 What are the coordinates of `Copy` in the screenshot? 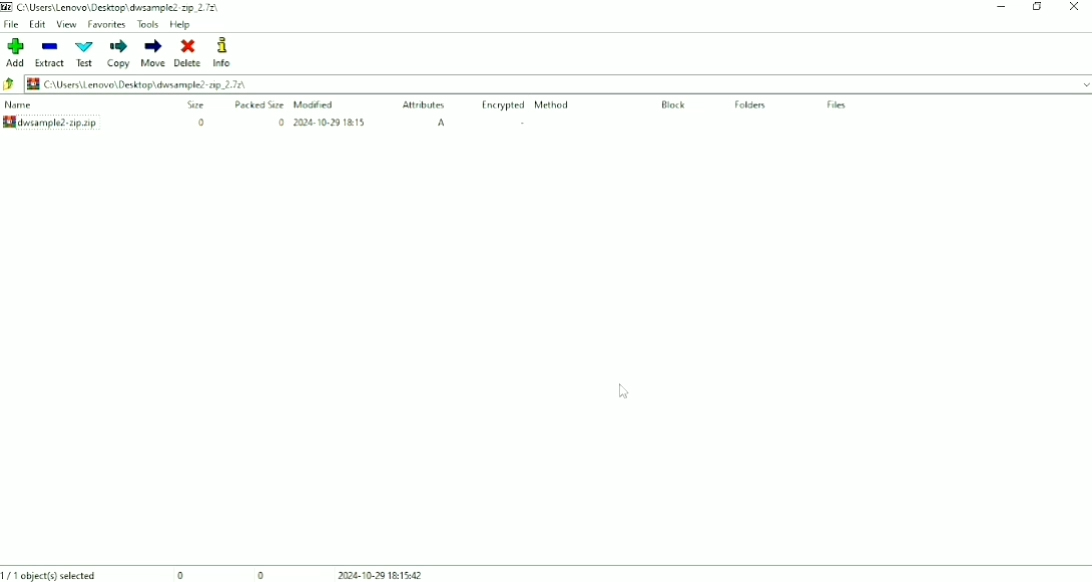 It's located at (119, 53).